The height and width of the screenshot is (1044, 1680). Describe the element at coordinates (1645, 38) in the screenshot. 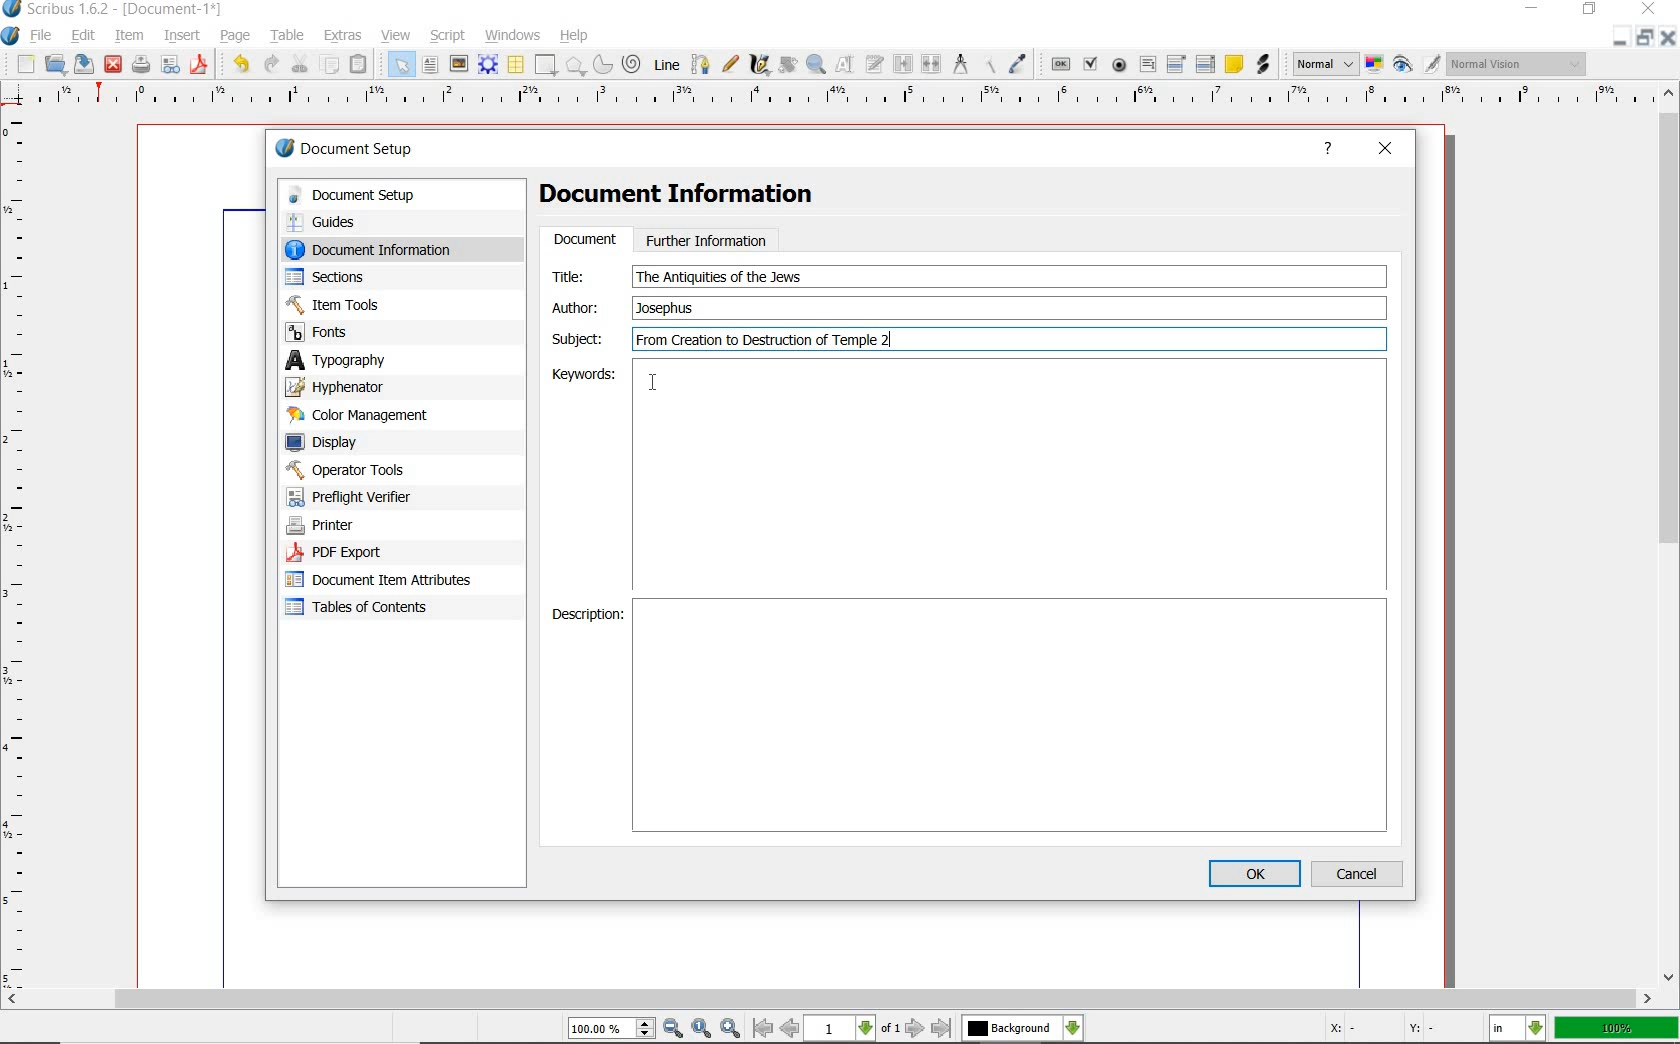

I see `restore` at that location.